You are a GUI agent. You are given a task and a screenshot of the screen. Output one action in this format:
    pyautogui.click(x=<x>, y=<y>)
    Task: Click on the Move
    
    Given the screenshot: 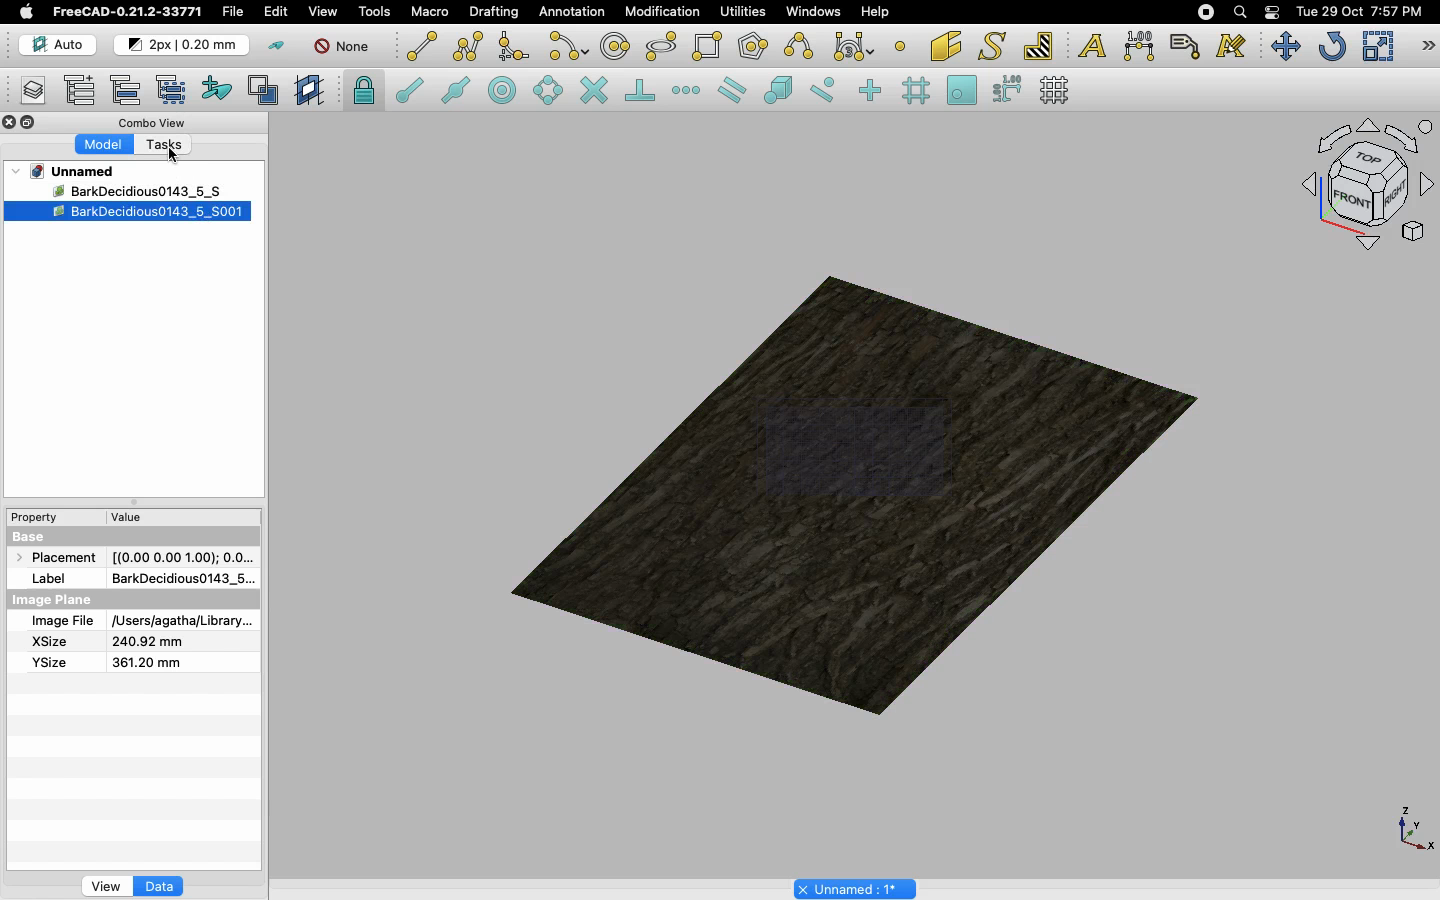 What is the action you would take?
    pyautogui.click(x=1285, y=46)
    